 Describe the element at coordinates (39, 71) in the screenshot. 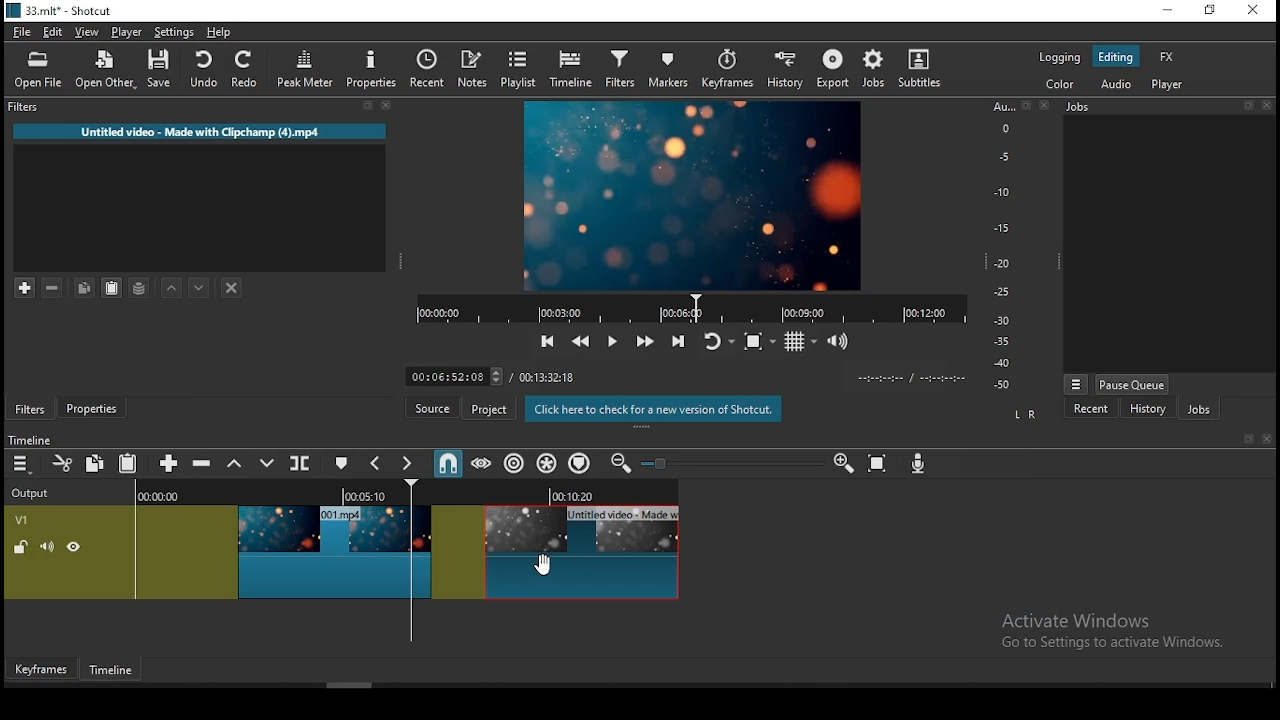

I see `open file` at that location.